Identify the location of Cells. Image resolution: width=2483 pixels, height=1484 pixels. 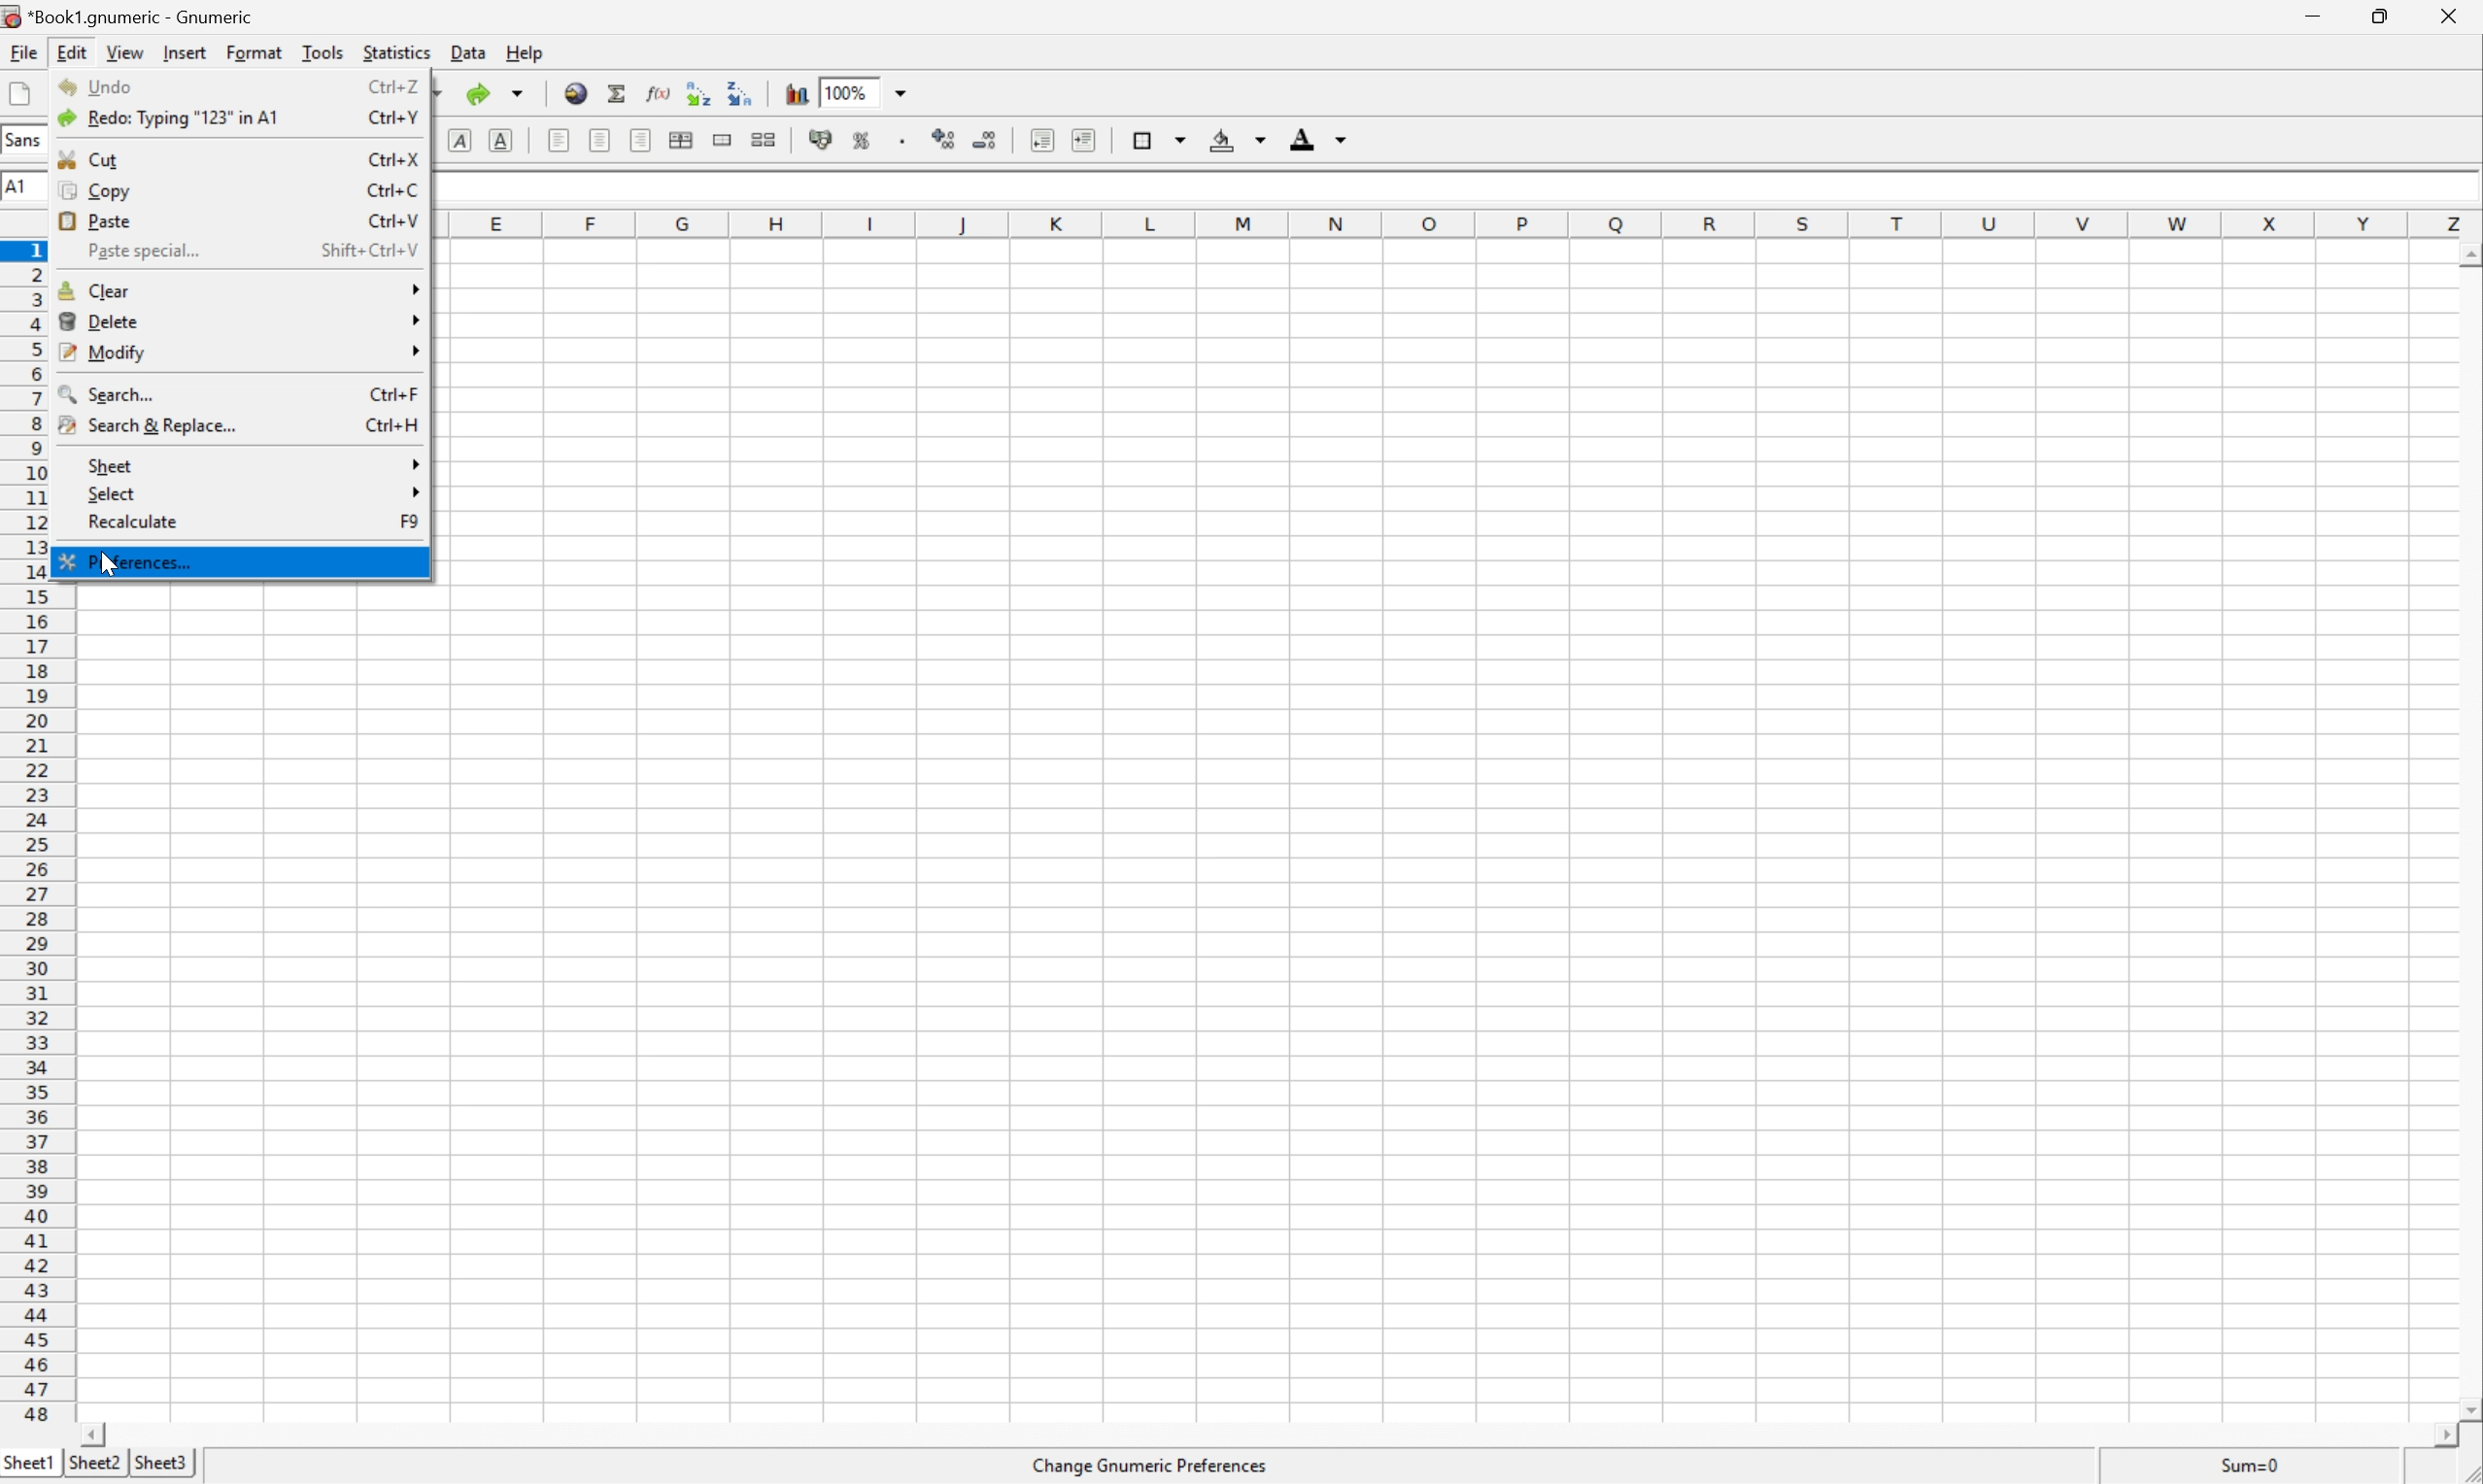
(1460, 832).